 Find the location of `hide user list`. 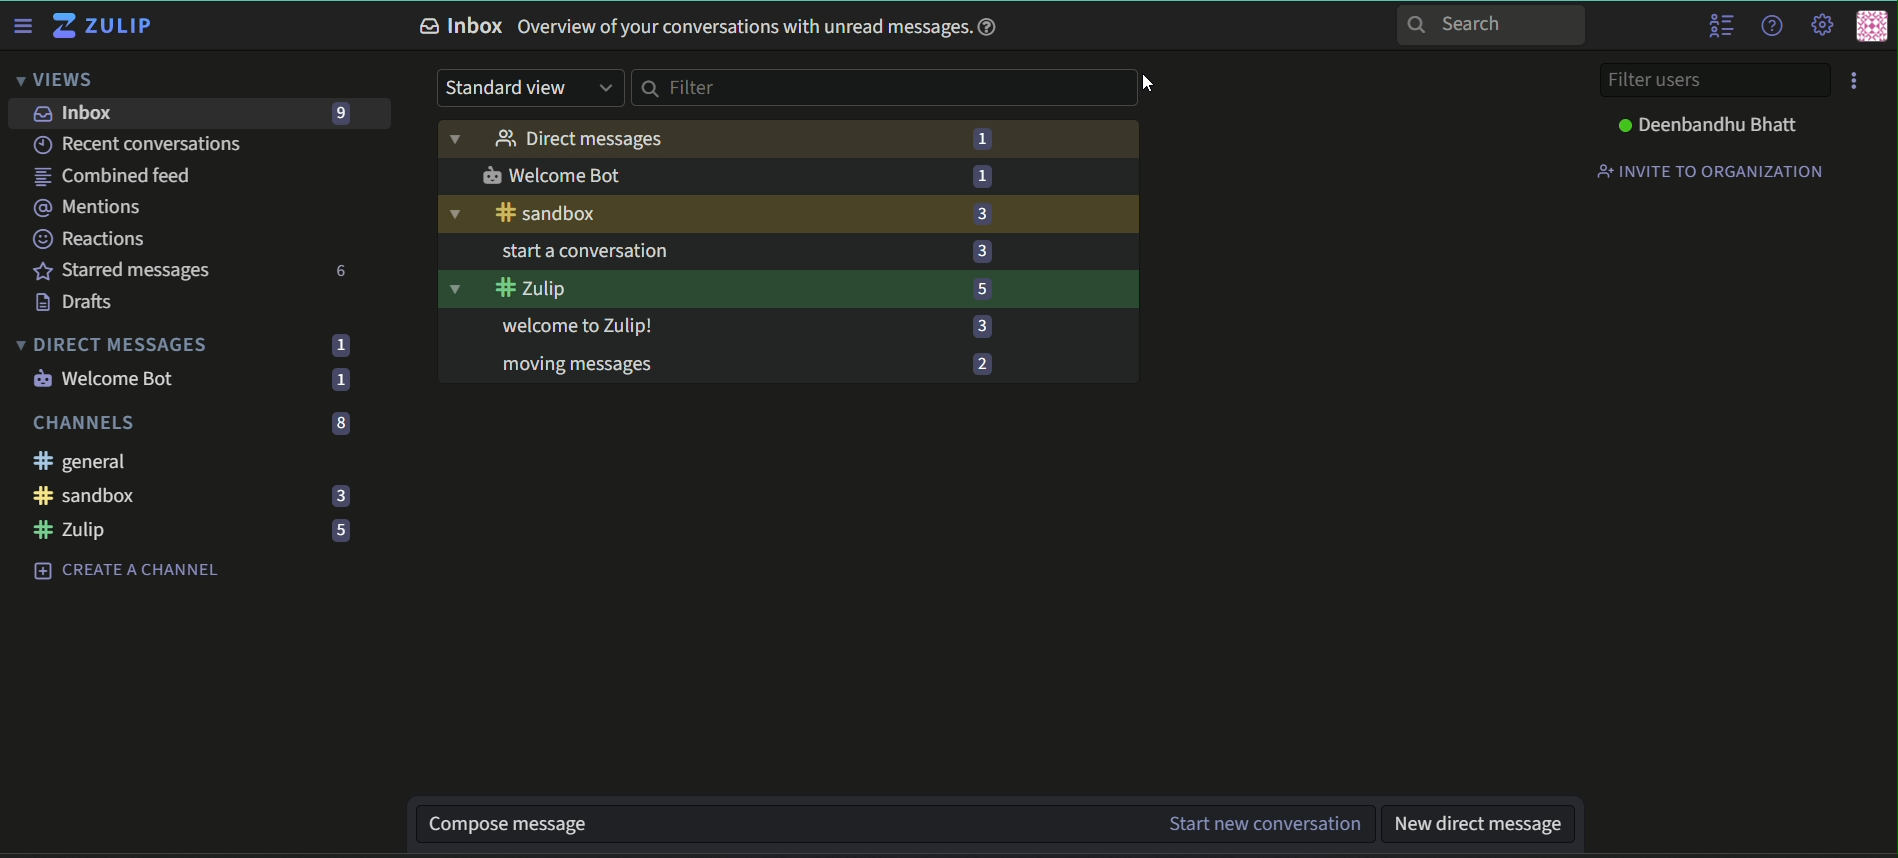

hide user list is located at coordinates (1722, 26).